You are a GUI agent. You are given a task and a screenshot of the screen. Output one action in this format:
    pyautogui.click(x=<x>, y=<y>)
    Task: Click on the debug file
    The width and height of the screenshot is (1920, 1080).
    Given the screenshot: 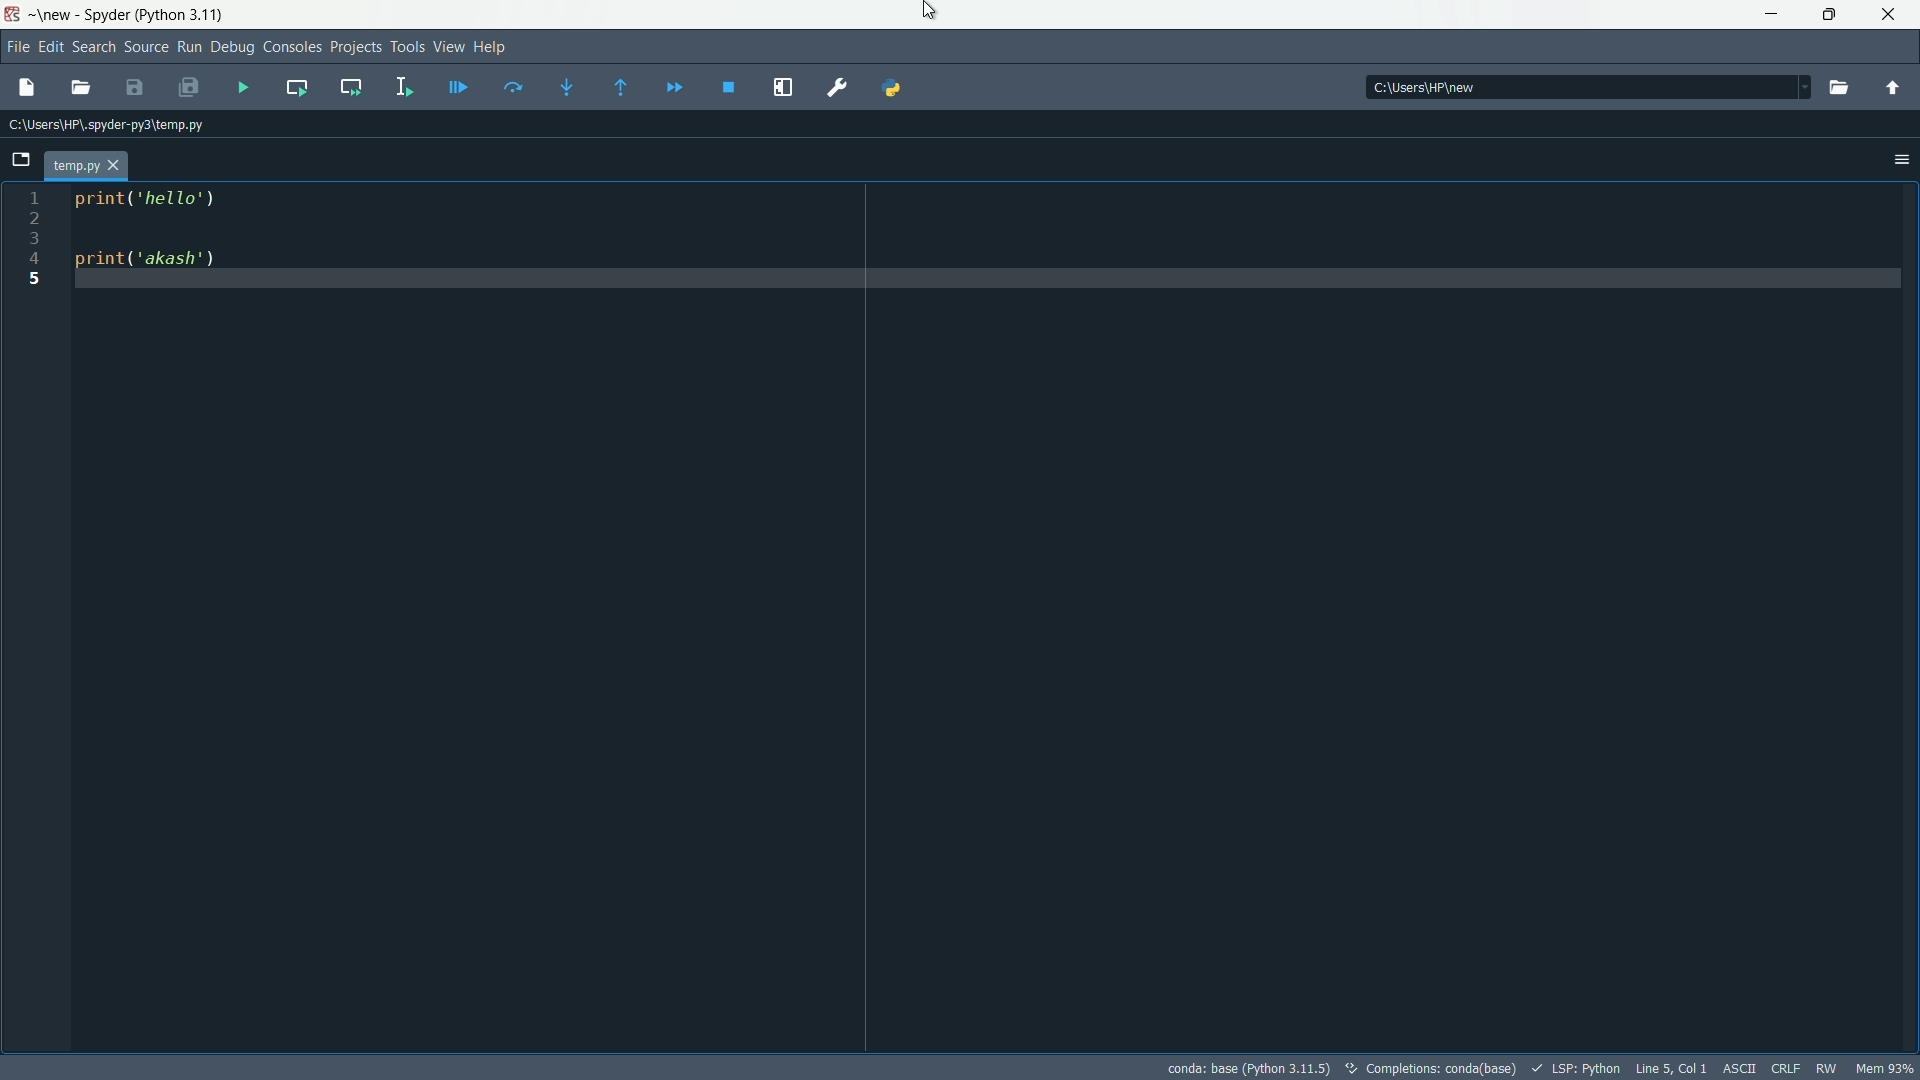 What is the action you would take?
    pyautogui.click(x=459, y=88)
    